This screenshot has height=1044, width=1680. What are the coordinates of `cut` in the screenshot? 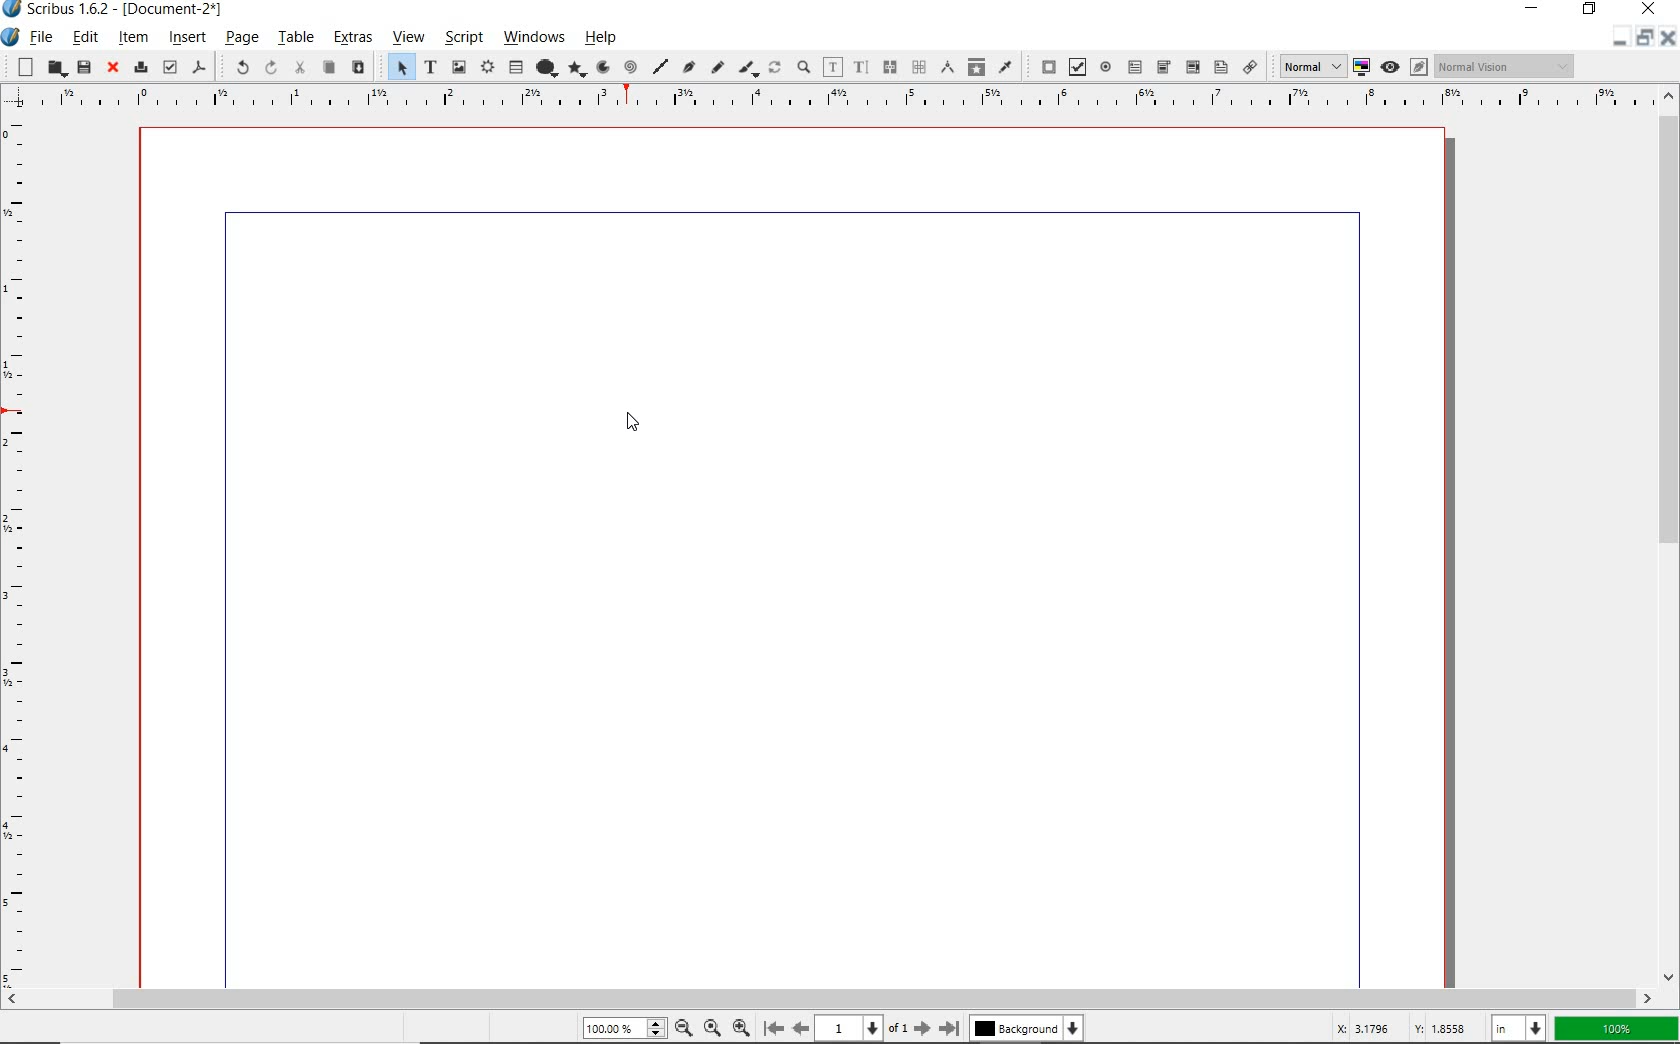 It's located at (302, 69).